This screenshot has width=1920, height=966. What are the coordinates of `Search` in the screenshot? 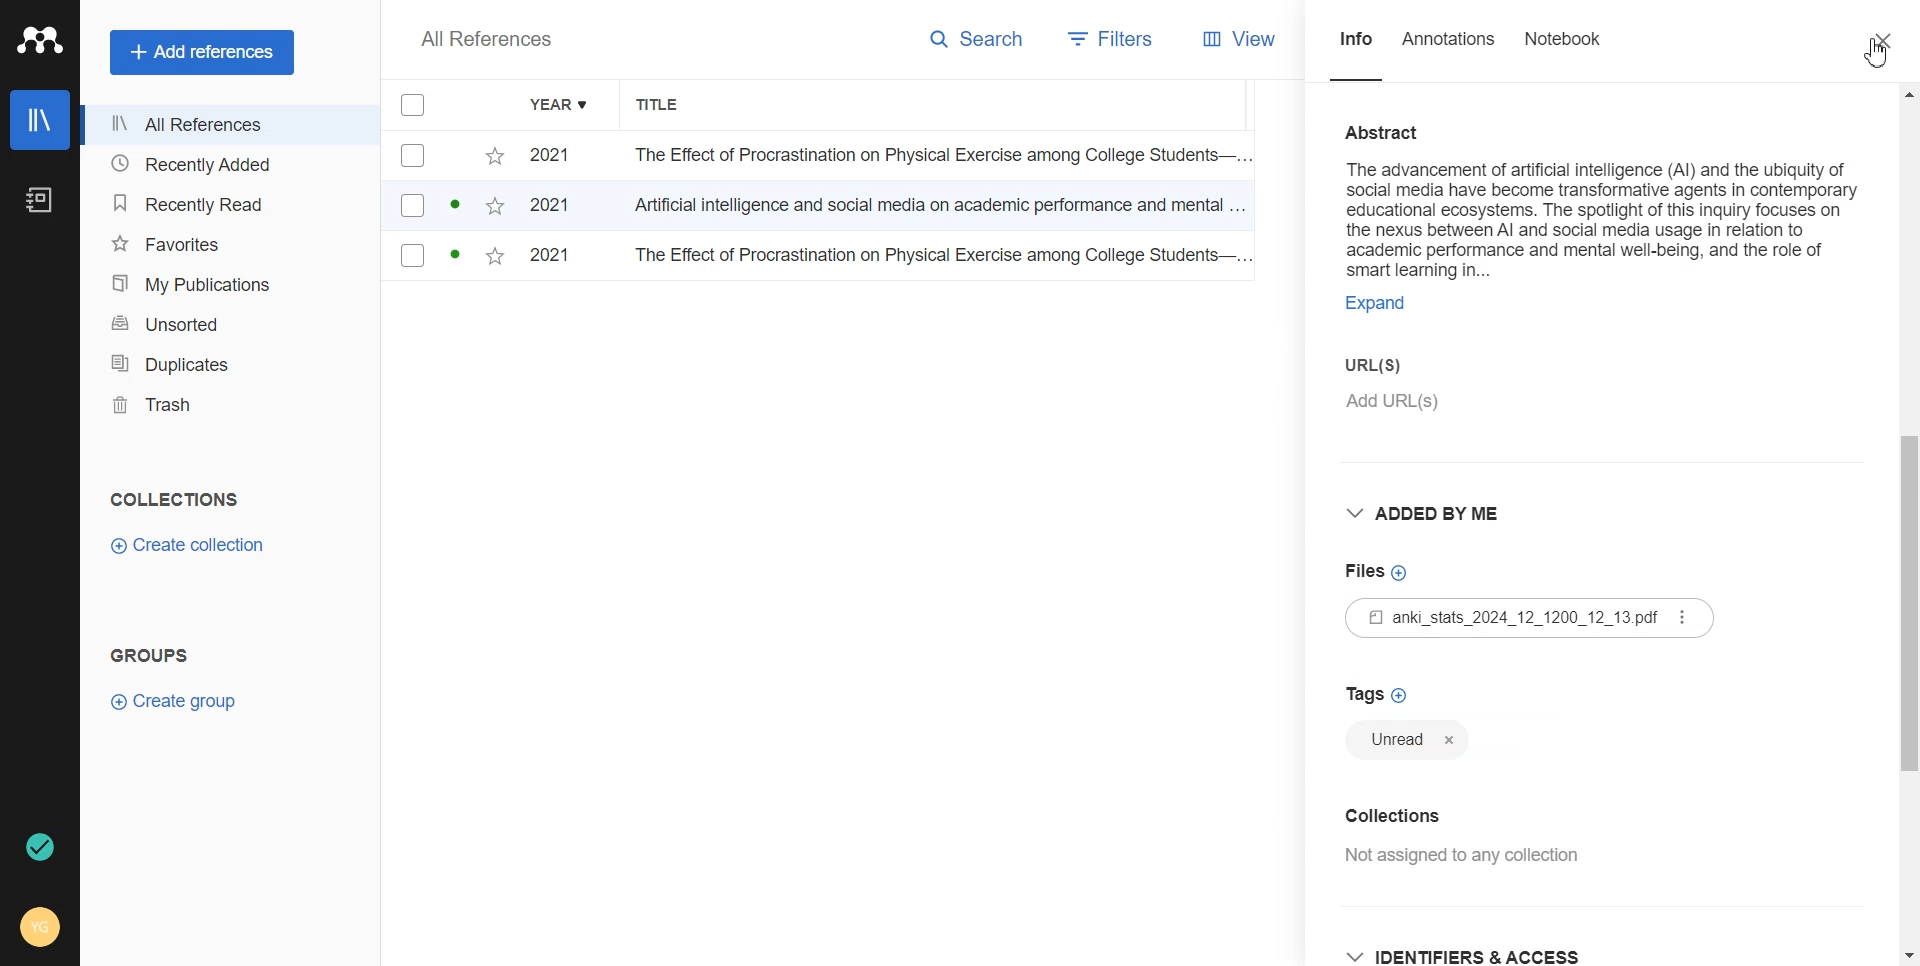 It's located at (982, 39).